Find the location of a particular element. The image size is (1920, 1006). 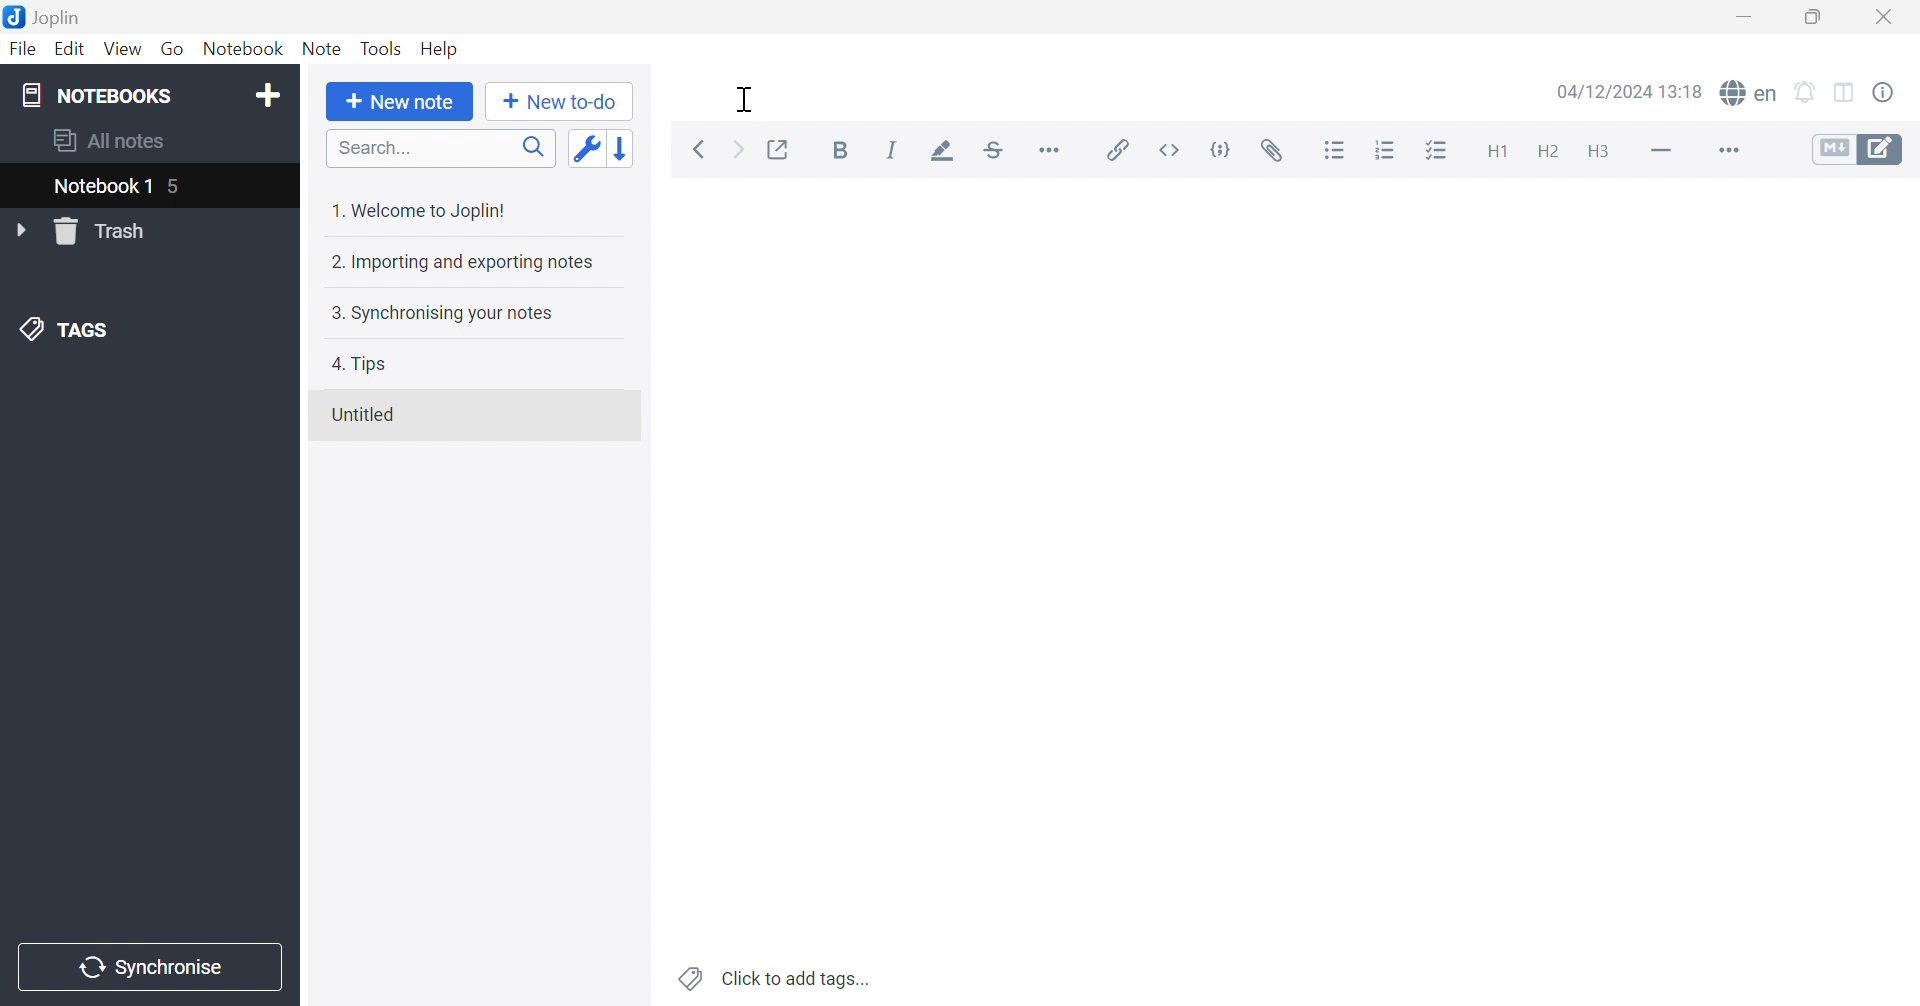

Joplin is located at coordinates (47, 16).